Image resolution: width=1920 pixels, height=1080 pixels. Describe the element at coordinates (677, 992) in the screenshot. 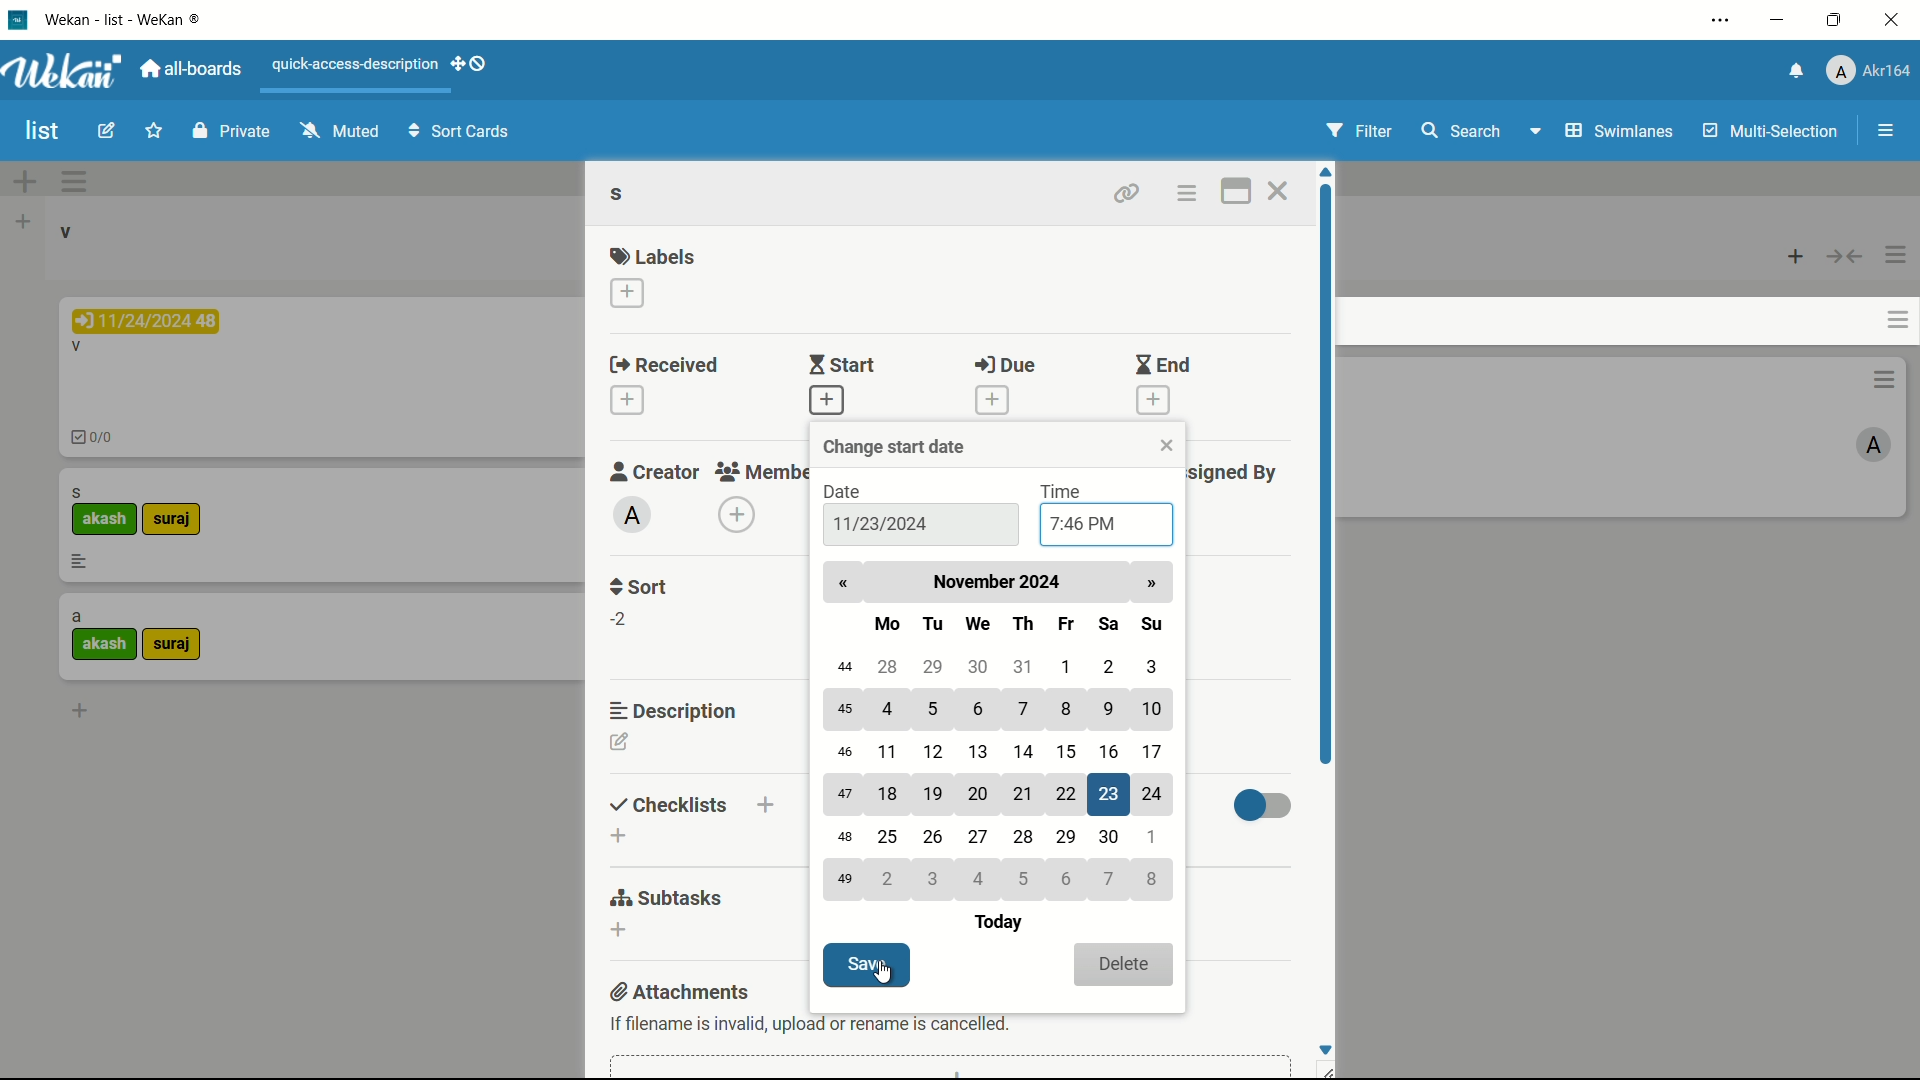

I see `attachments` at that location.